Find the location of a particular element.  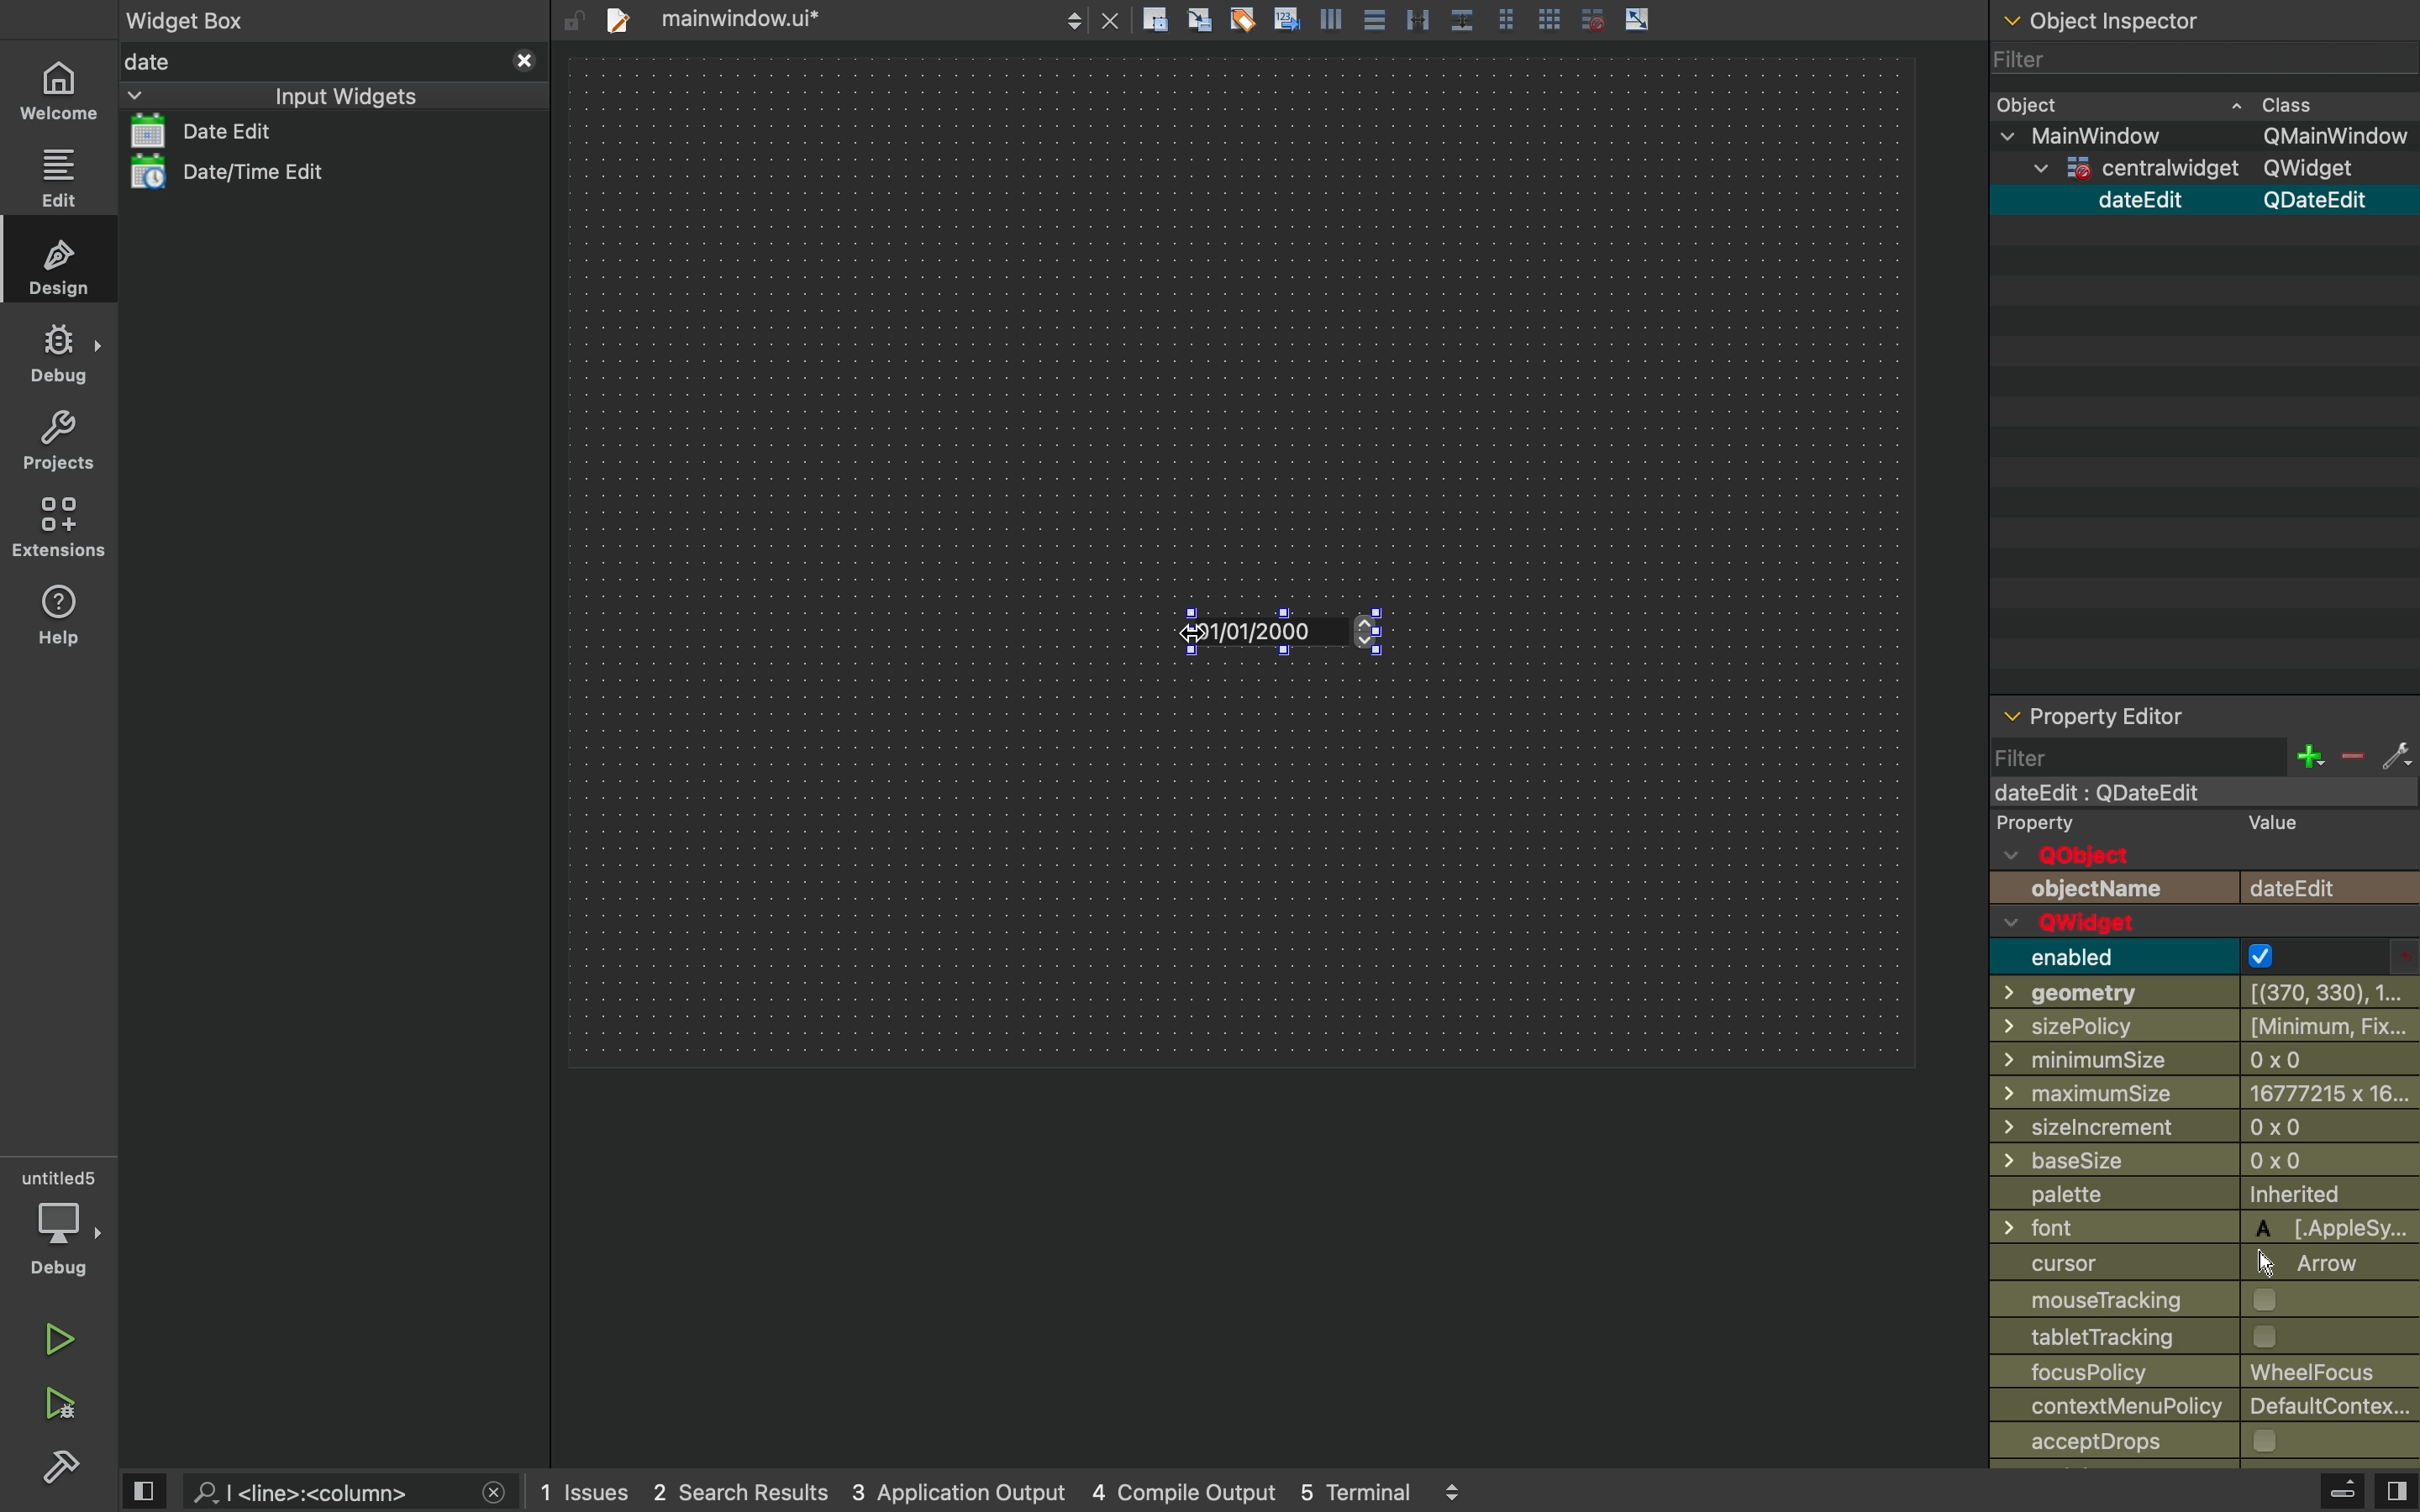

edit is located at coordinates (57, 177).